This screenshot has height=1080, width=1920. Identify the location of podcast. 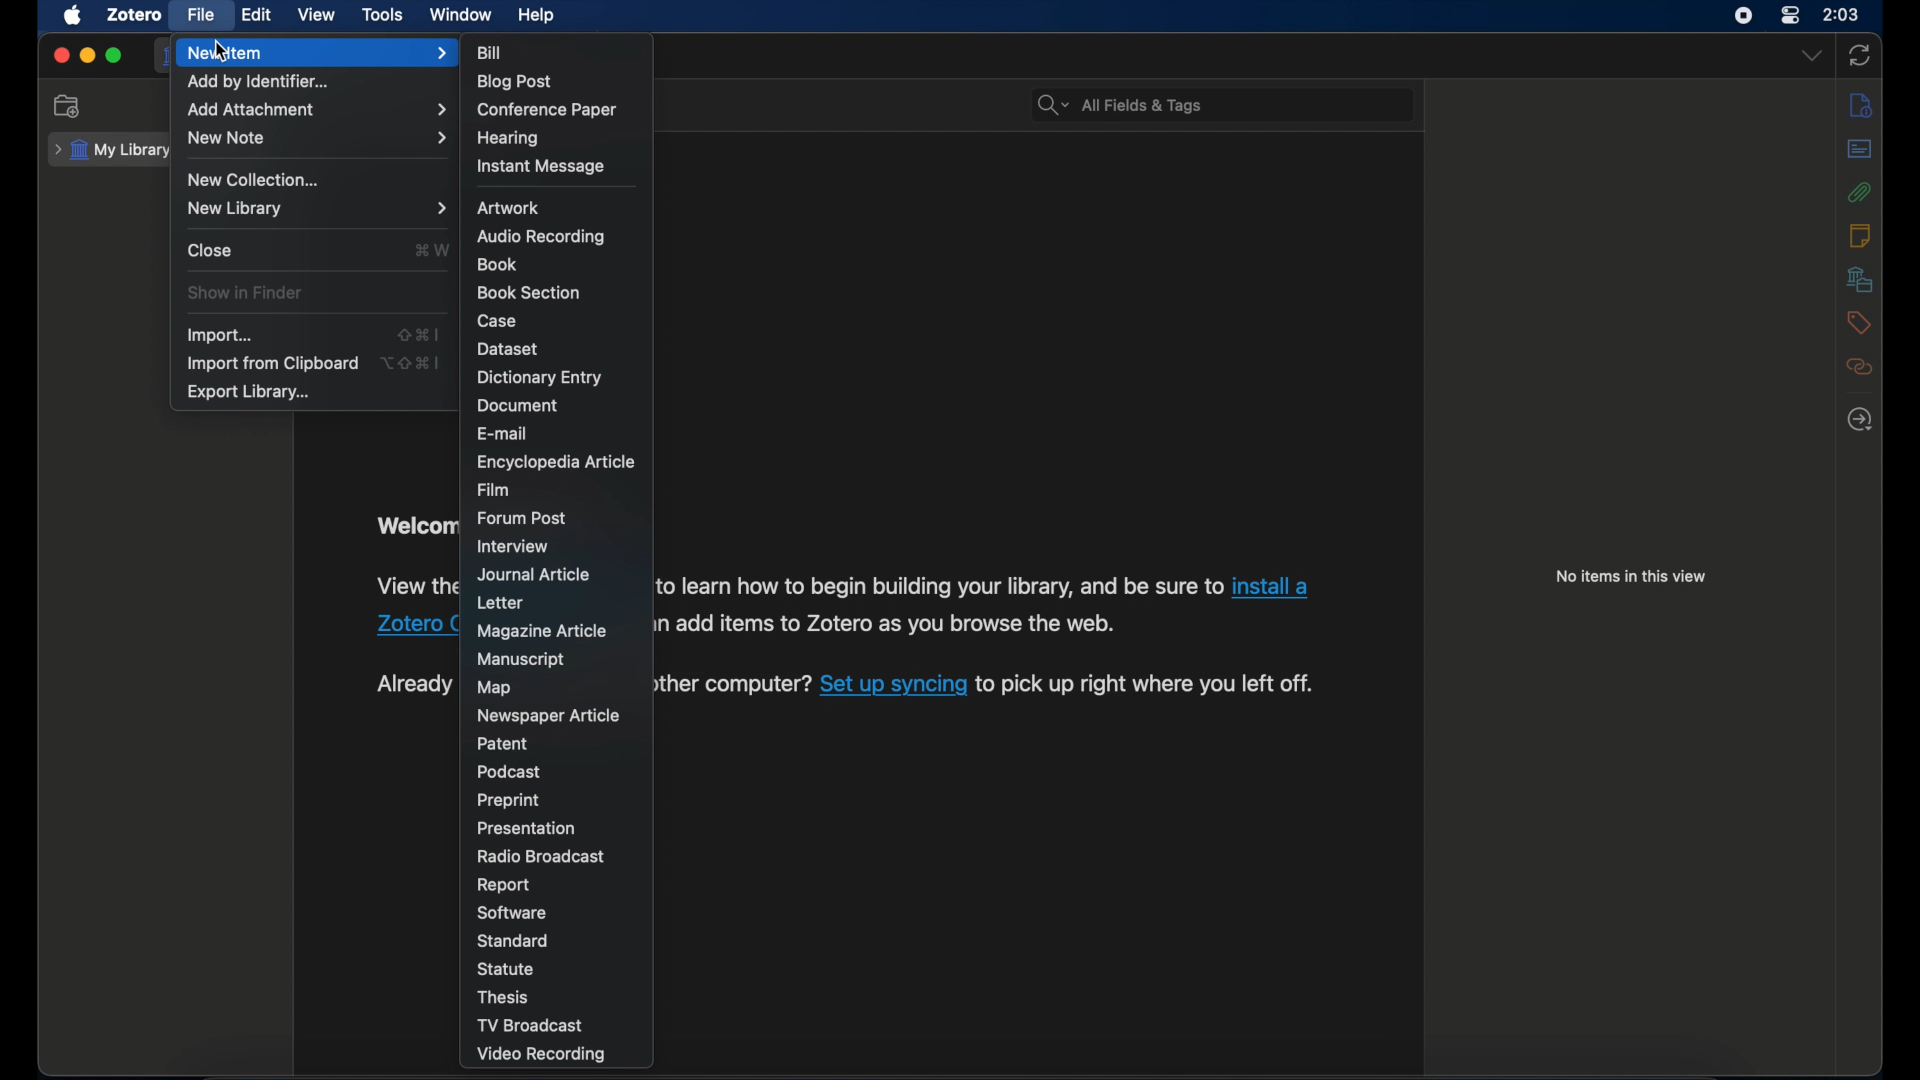
(509, 772).